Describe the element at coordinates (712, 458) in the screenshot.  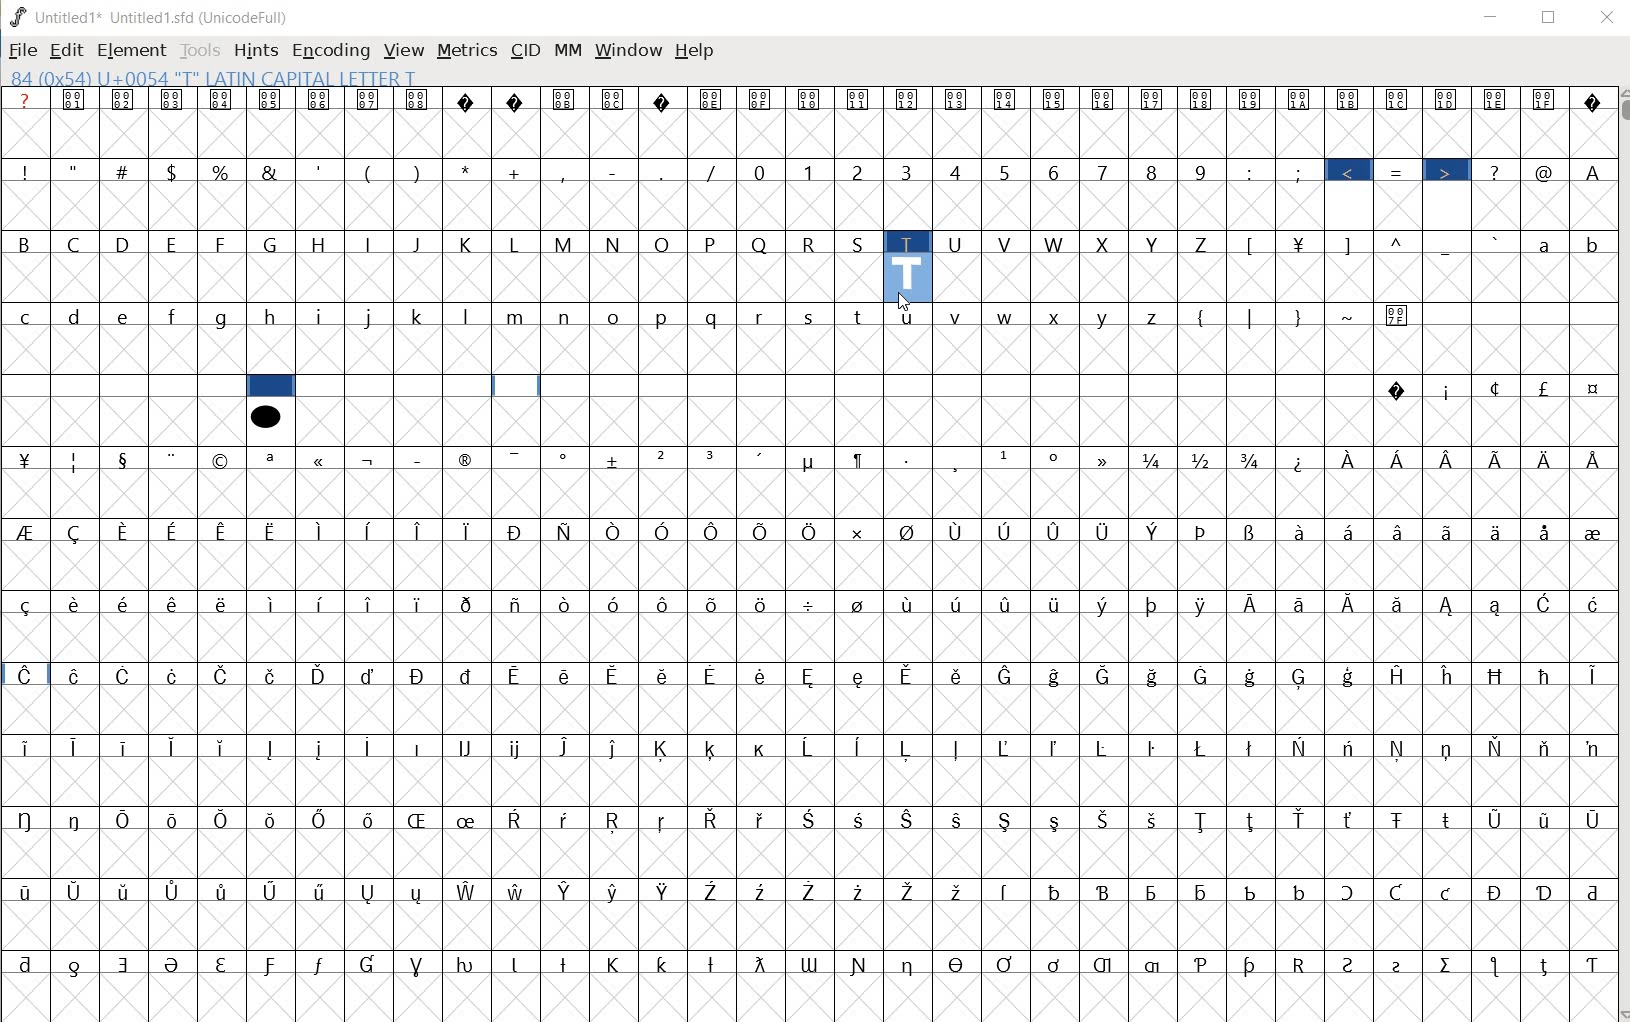
I see `Symbol` at that location.